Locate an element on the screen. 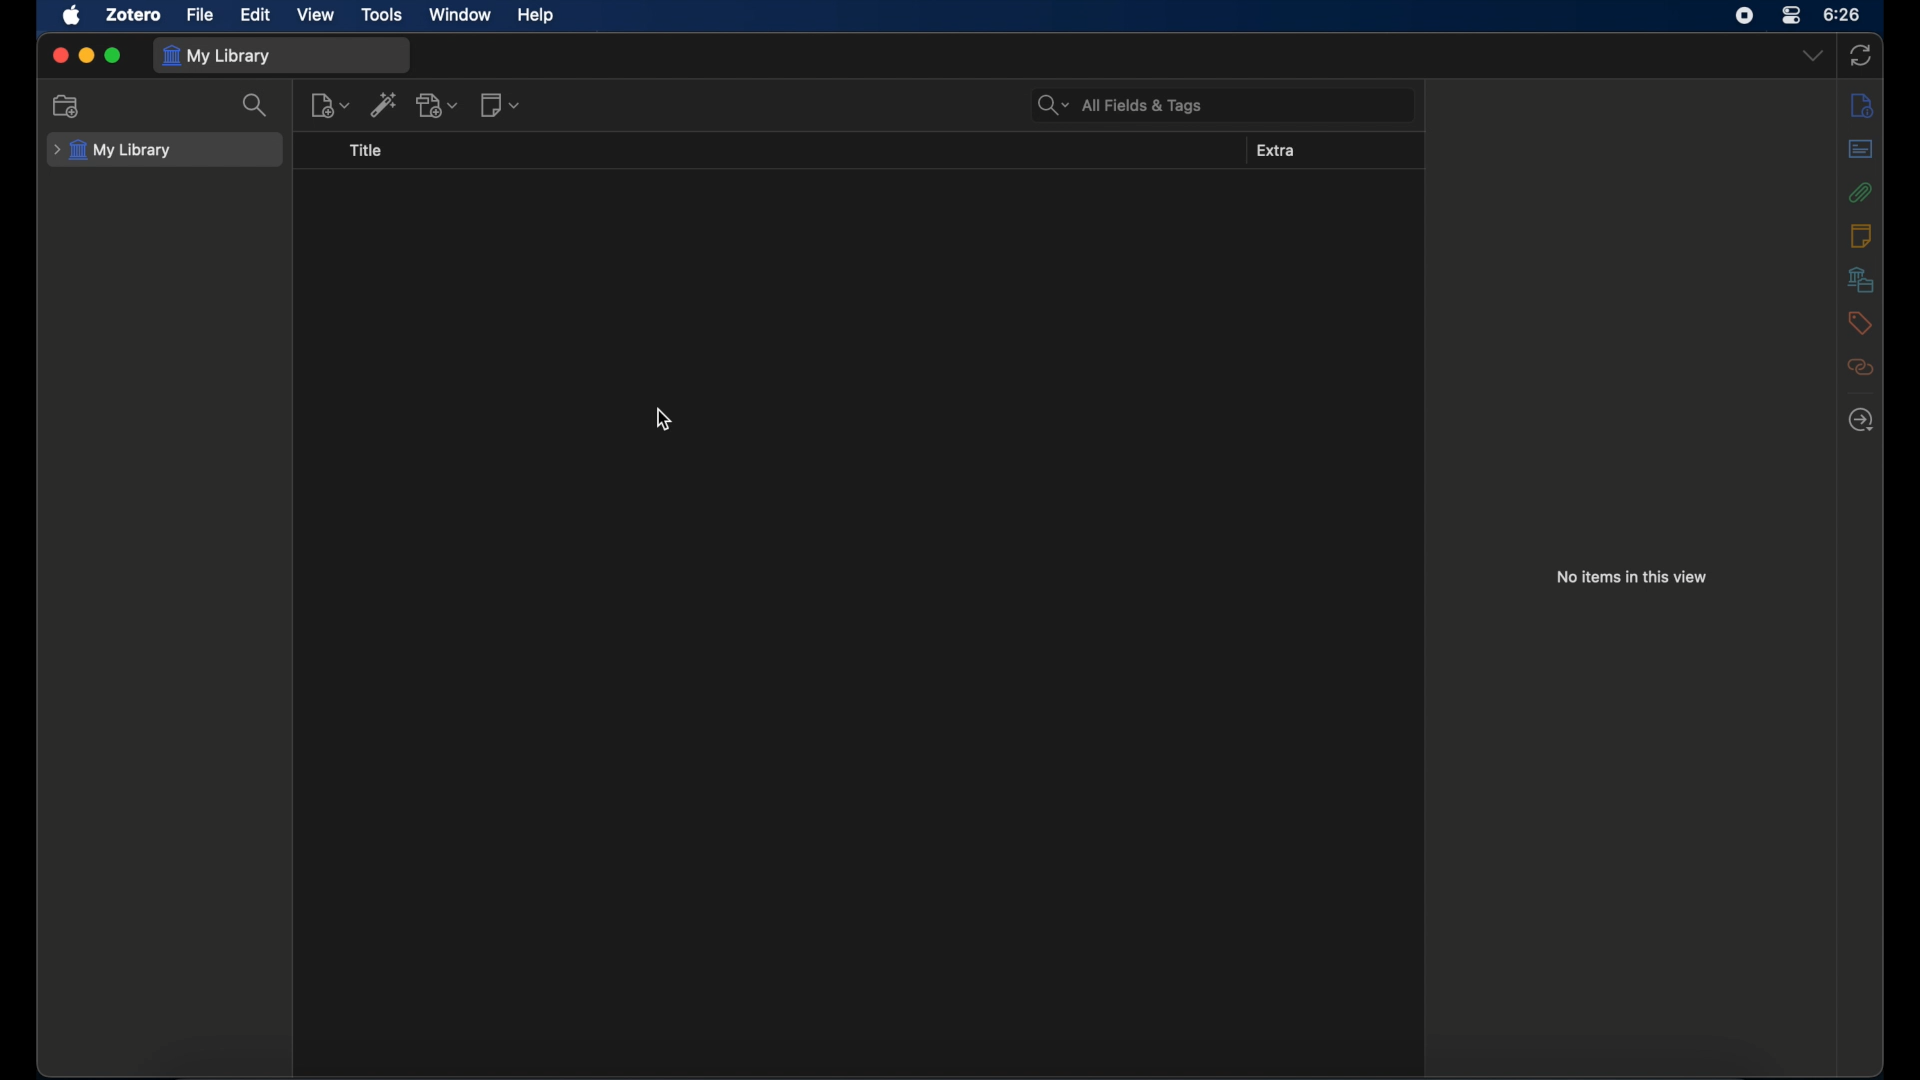  add item by identifier is located at coordinates (384, 104).